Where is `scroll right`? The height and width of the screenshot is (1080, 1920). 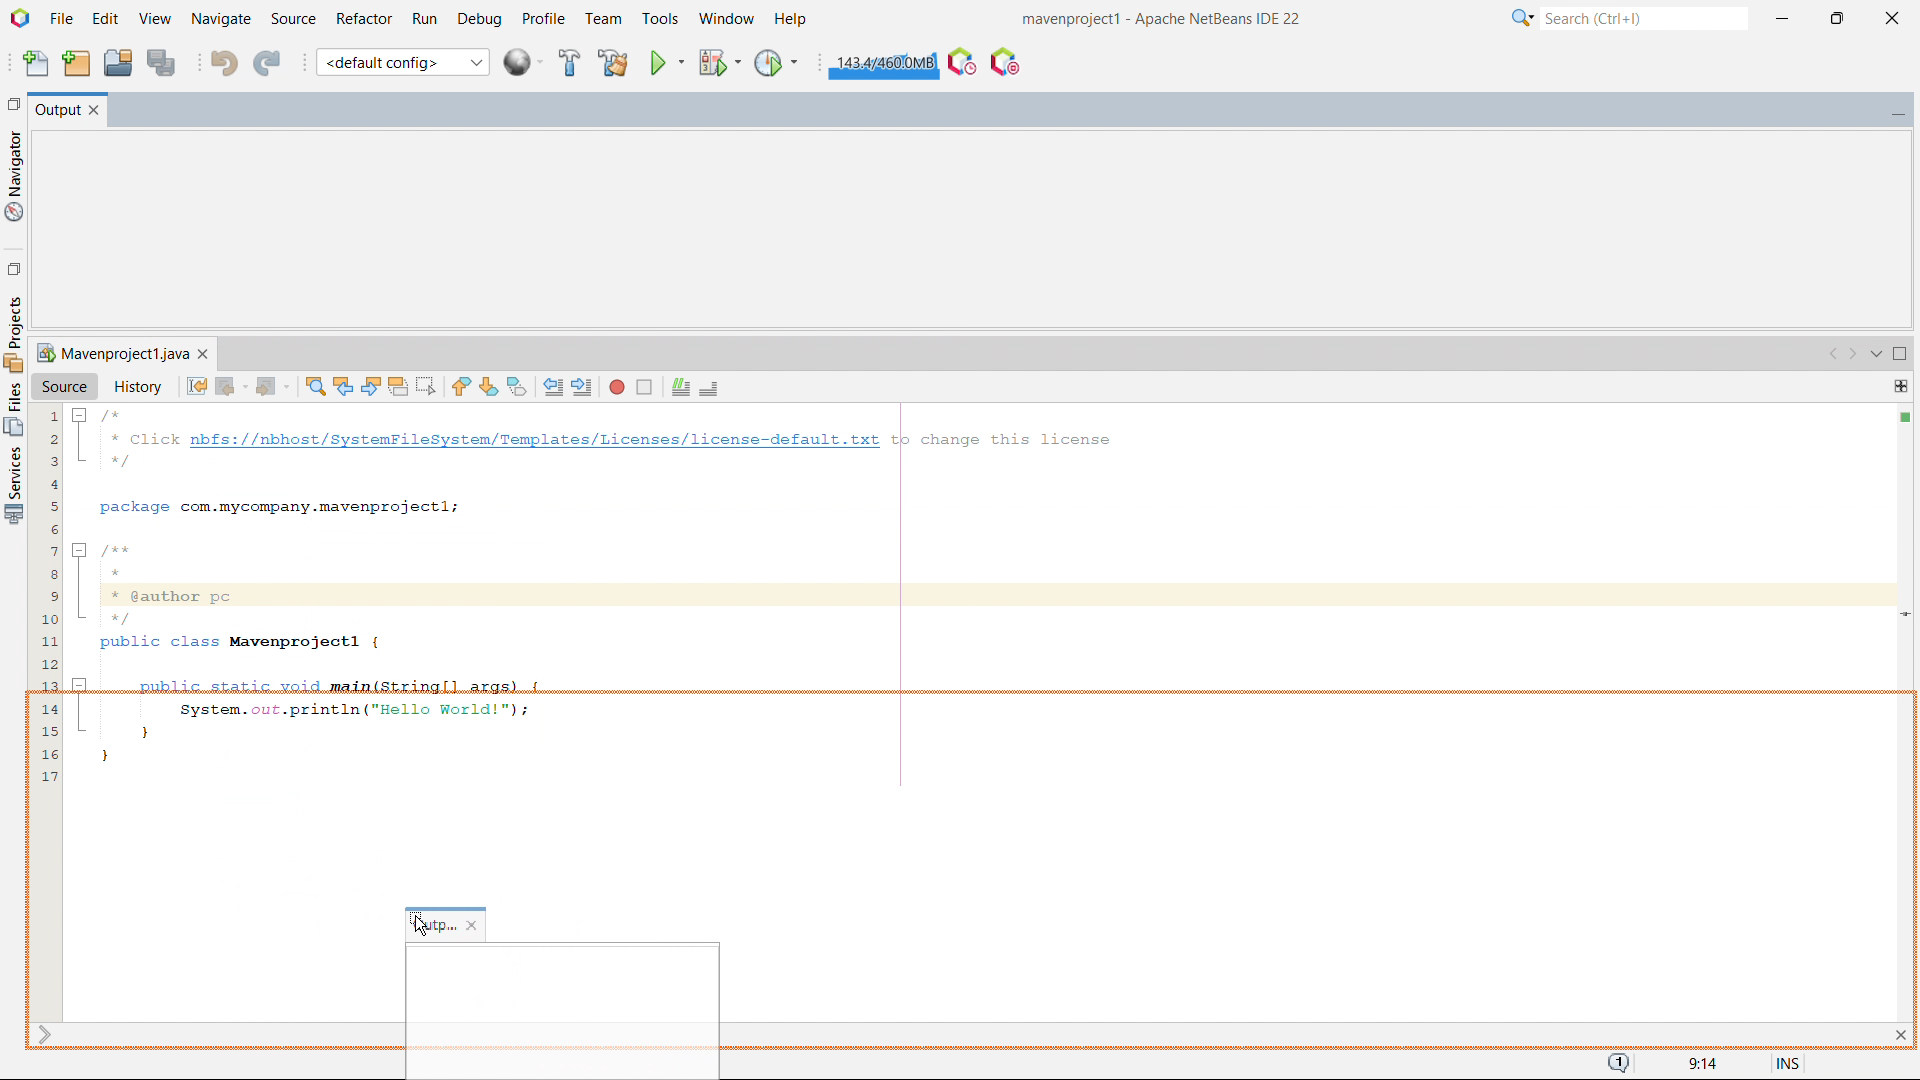 scroll right is located at coordinates (1853, 355).